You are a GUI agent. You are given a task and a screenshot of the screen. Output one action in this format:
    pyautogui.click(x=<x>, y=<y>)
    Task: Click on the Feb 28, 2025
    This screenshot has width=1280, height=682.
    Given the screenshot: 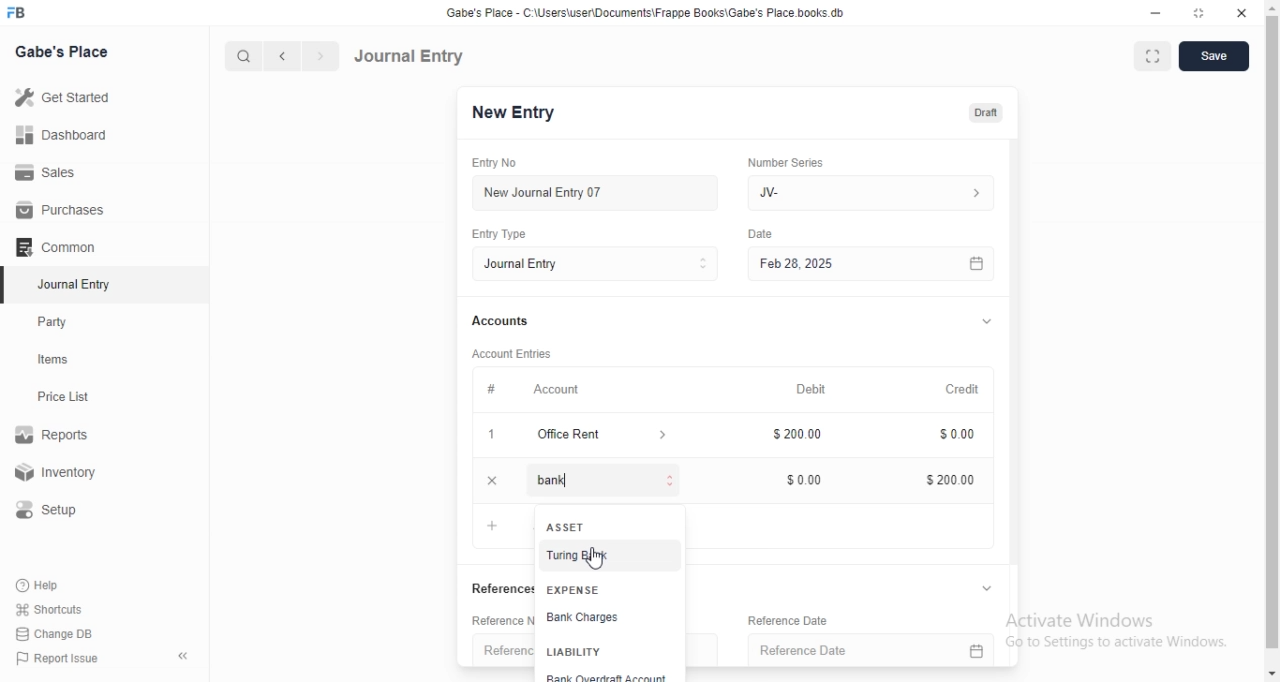 What is the action you would take?
    pyautogui.click(x=880, y=265)
    